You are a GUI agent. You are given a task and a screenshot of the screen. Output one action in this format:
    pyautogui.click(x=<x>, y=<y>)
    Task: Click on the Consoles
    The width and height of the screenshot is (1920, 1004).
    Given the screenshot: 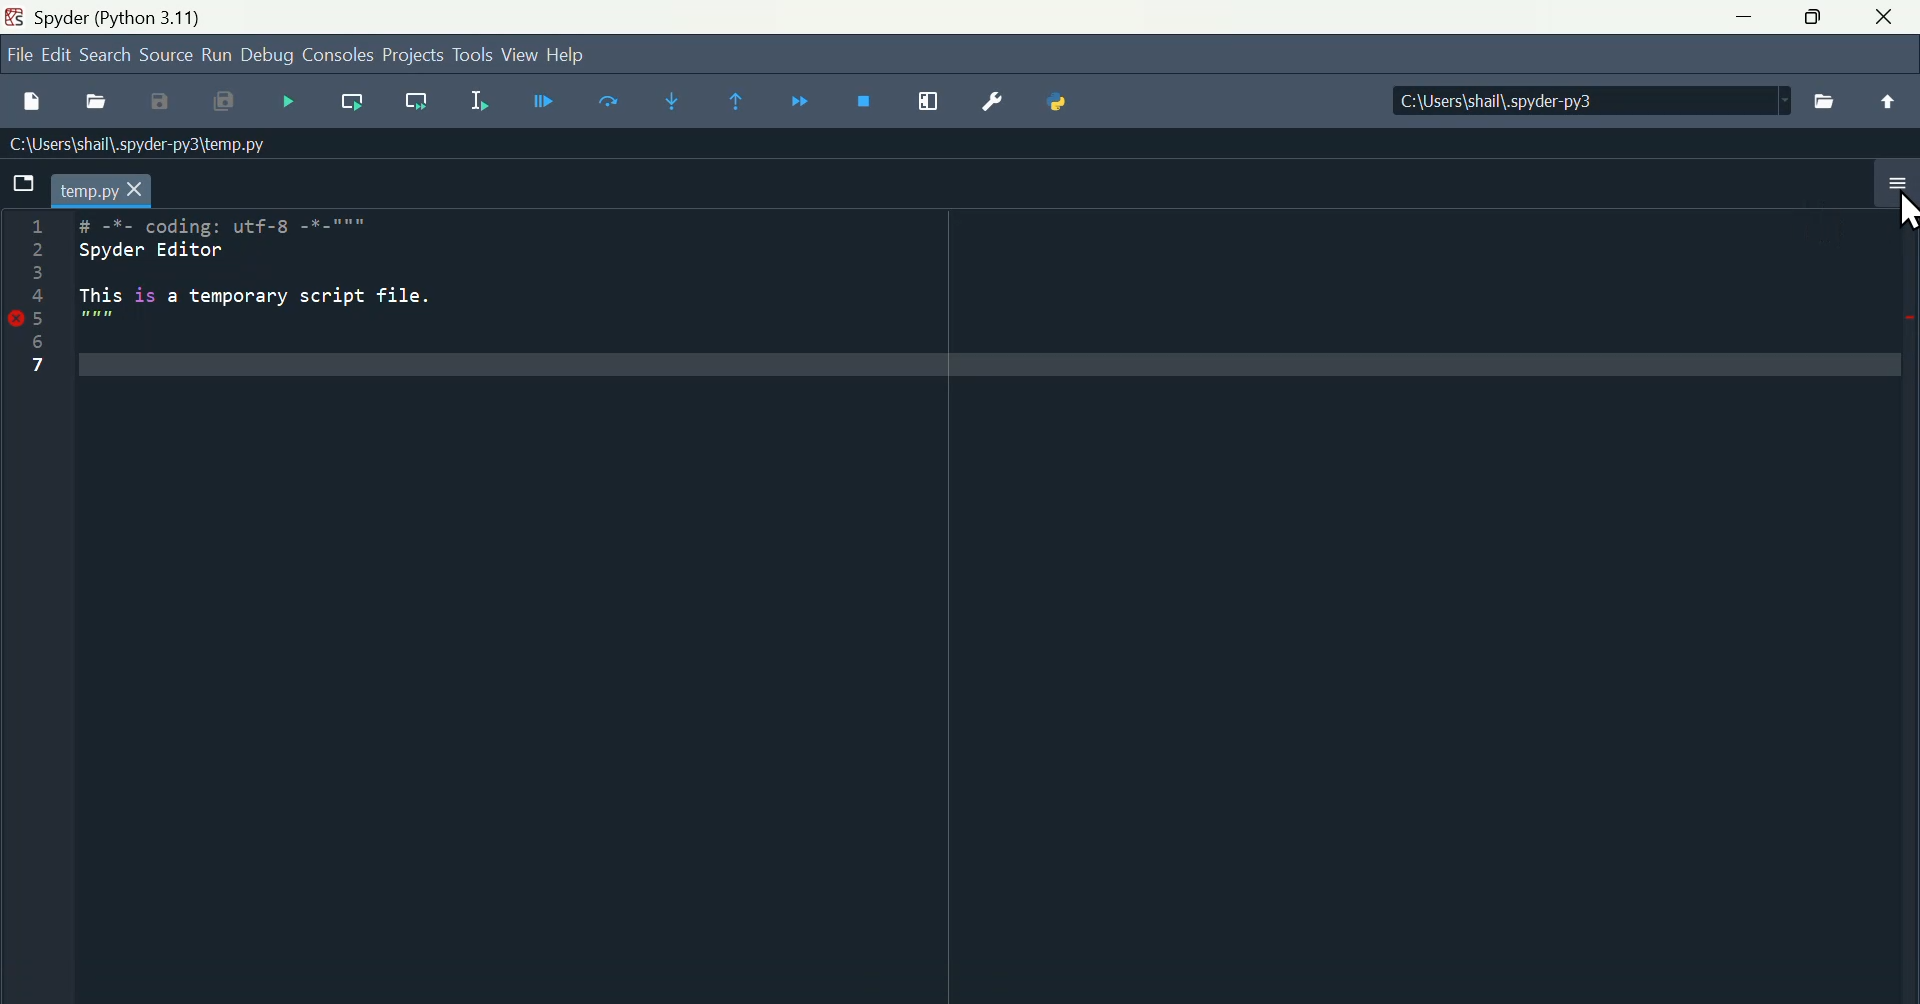 What is the action you would take?
    pyautogui.click(x=341, y=60)
    